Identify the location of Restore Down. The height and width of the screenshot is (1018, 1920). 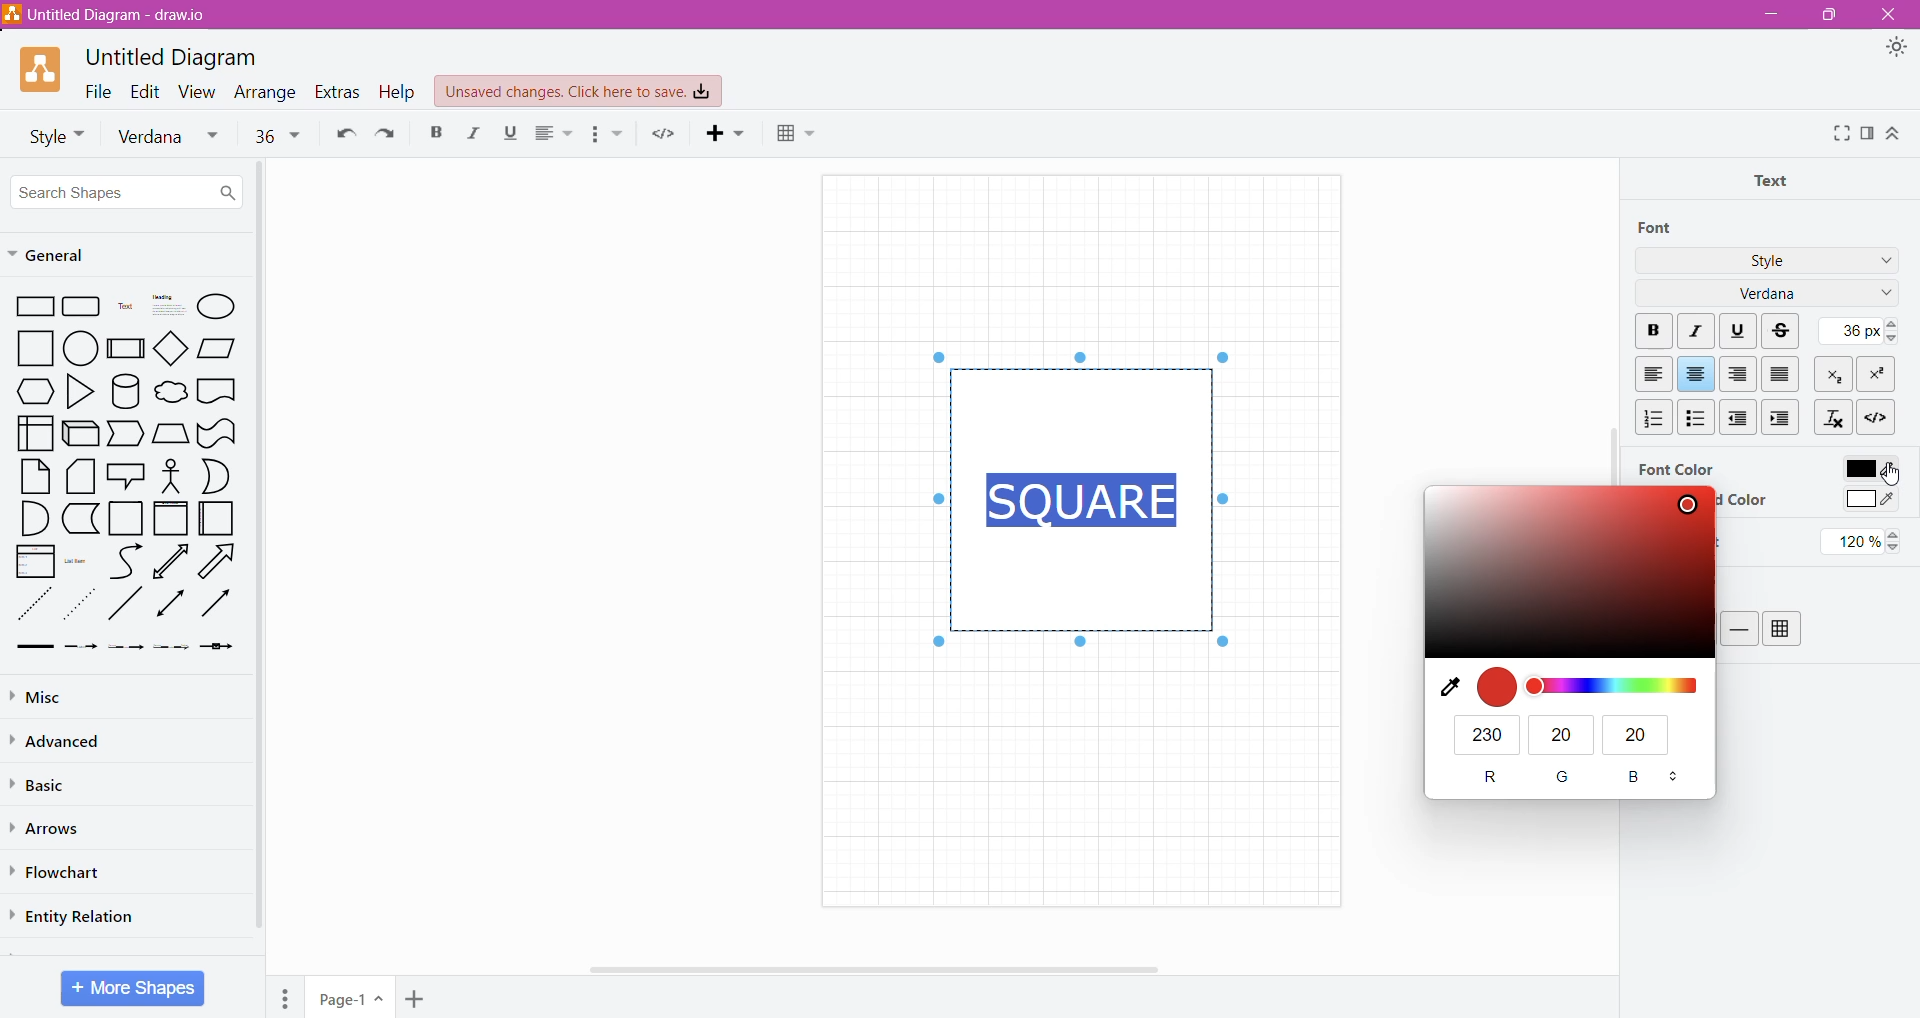
(1825, 16).